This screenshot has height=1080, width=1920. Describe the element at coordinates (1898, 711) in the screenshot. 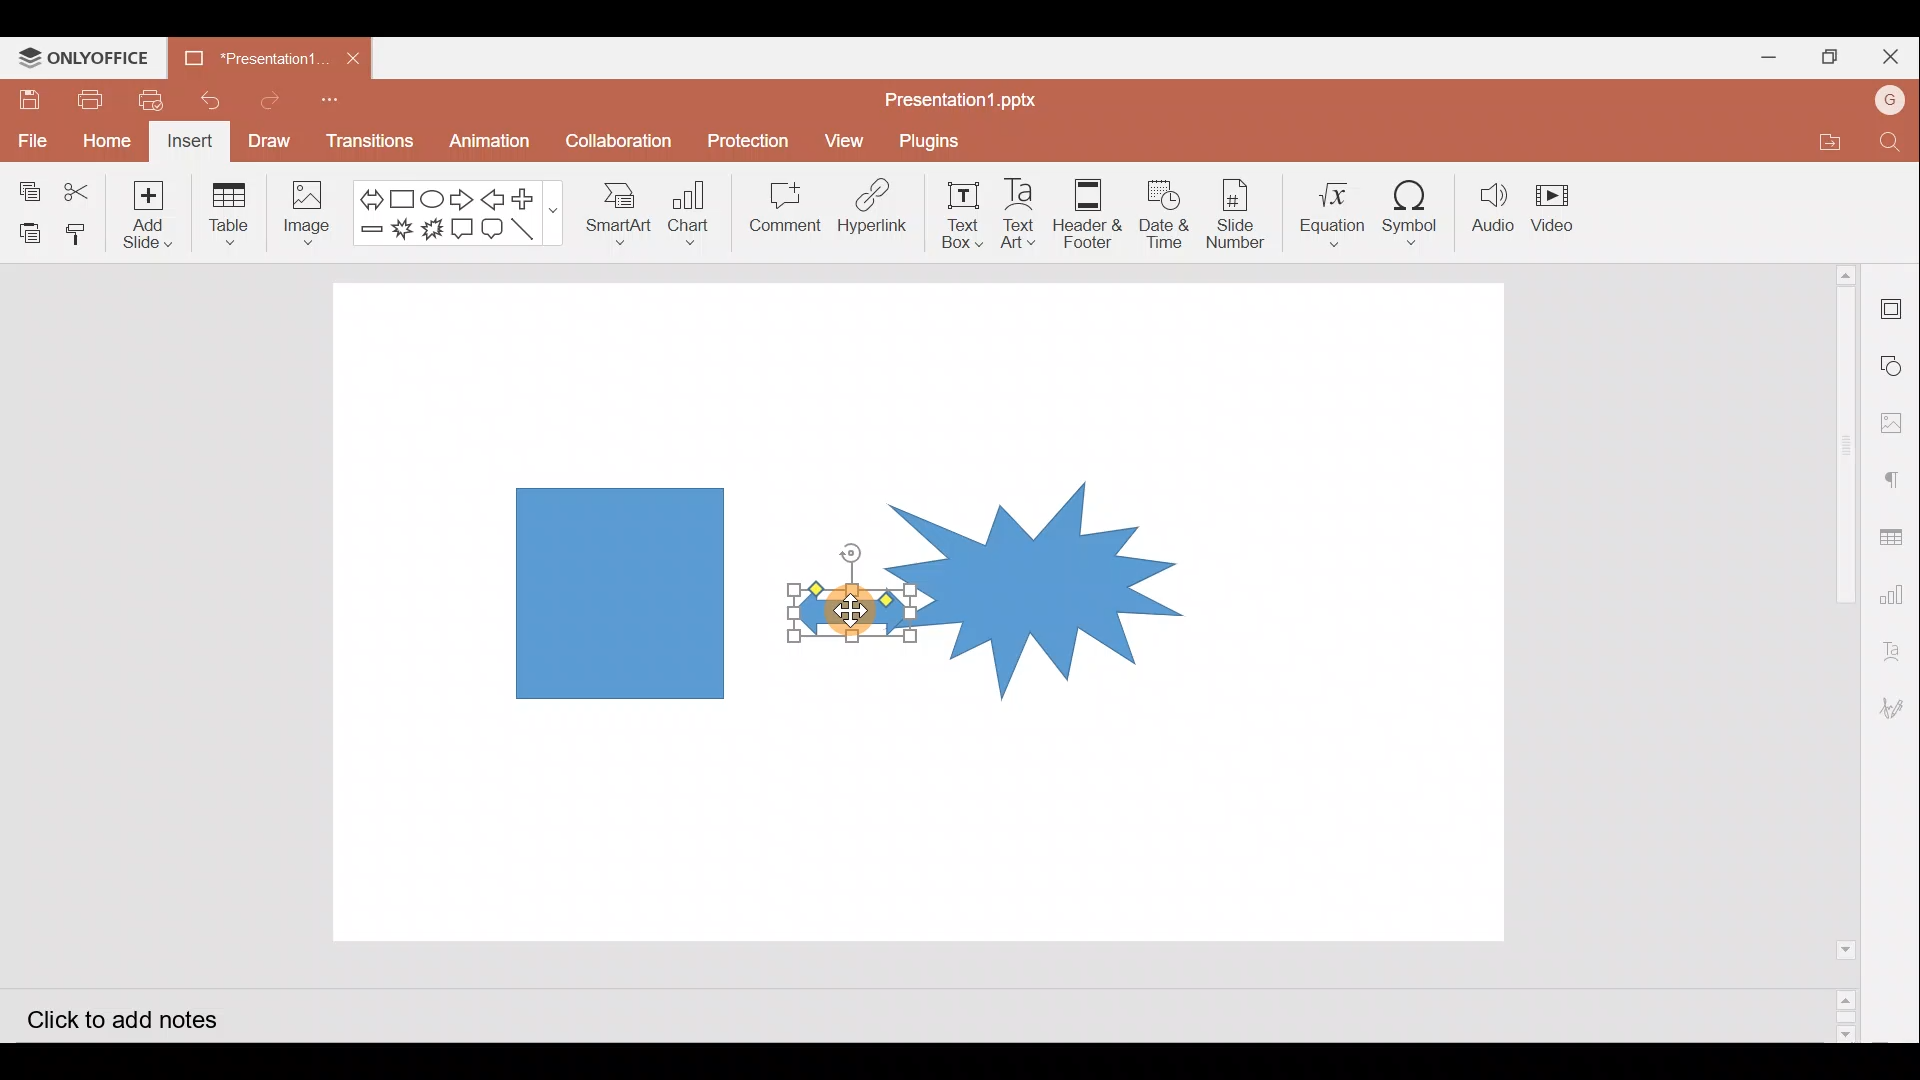

I see `Signature settings` at that location.